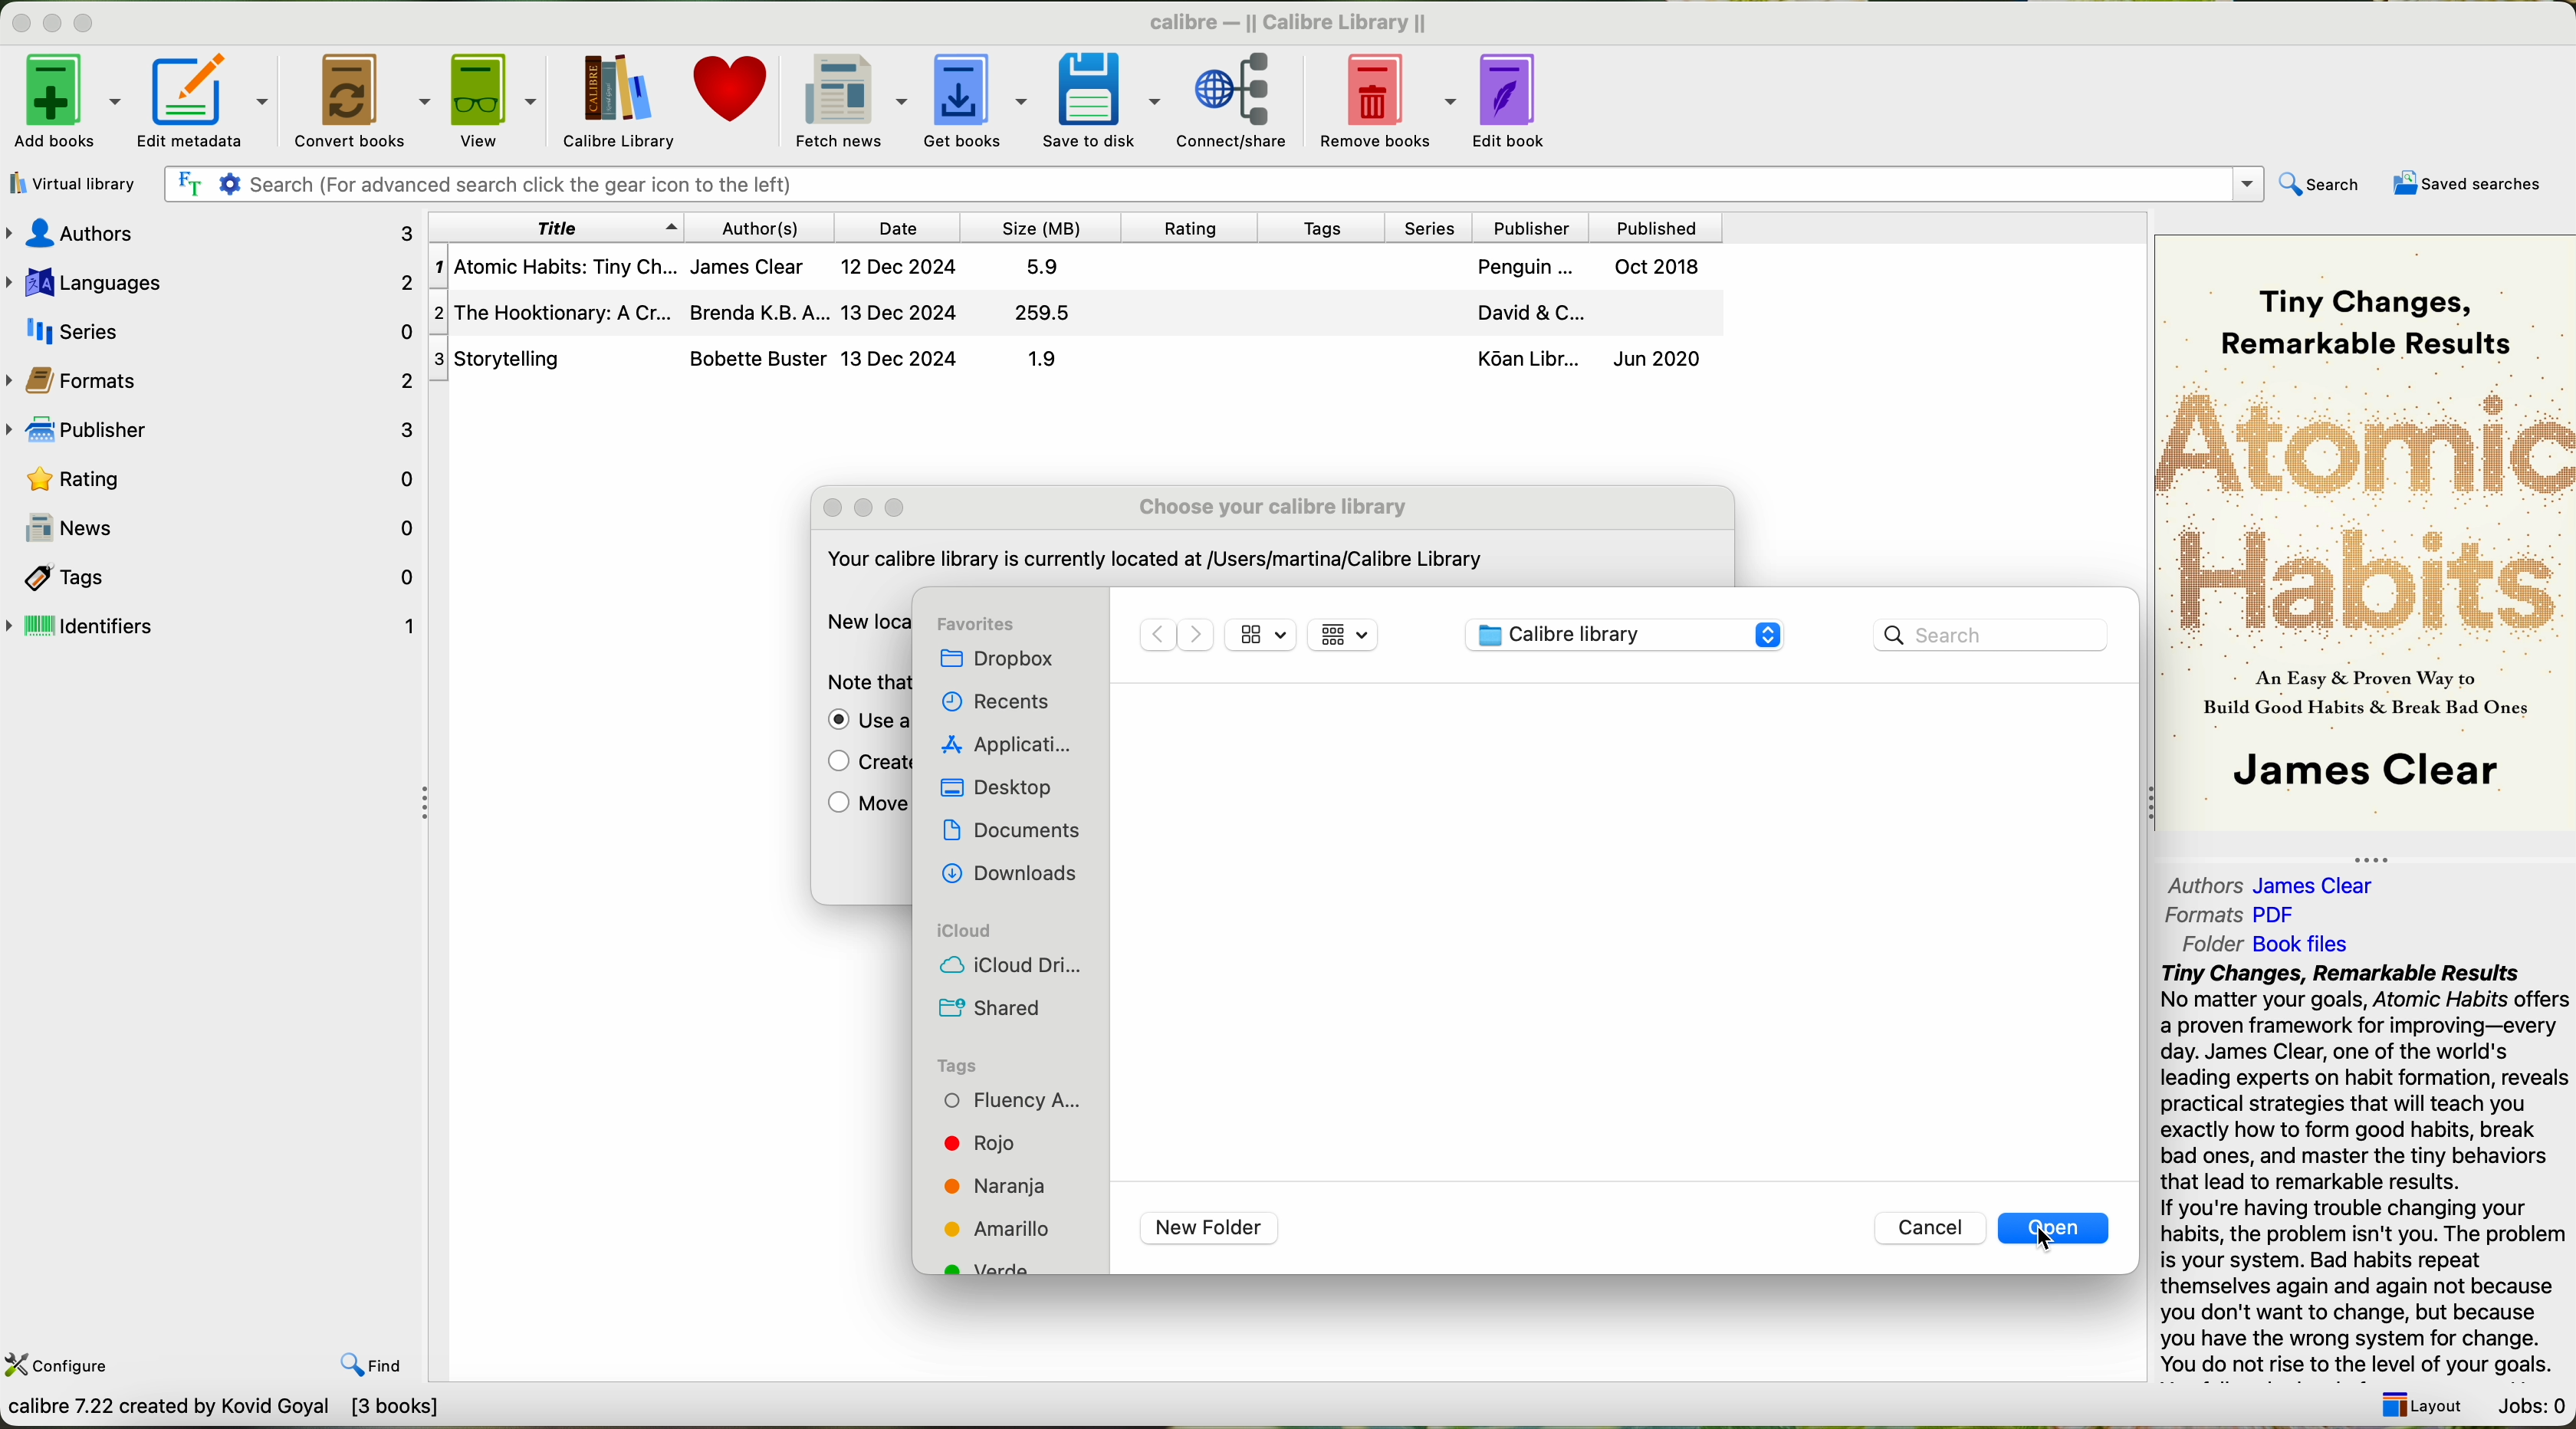 The width and height of the screenshot is (2576, 1429). I want to click on note that putting the calibre library on a Networked drive, so click(867, 681).